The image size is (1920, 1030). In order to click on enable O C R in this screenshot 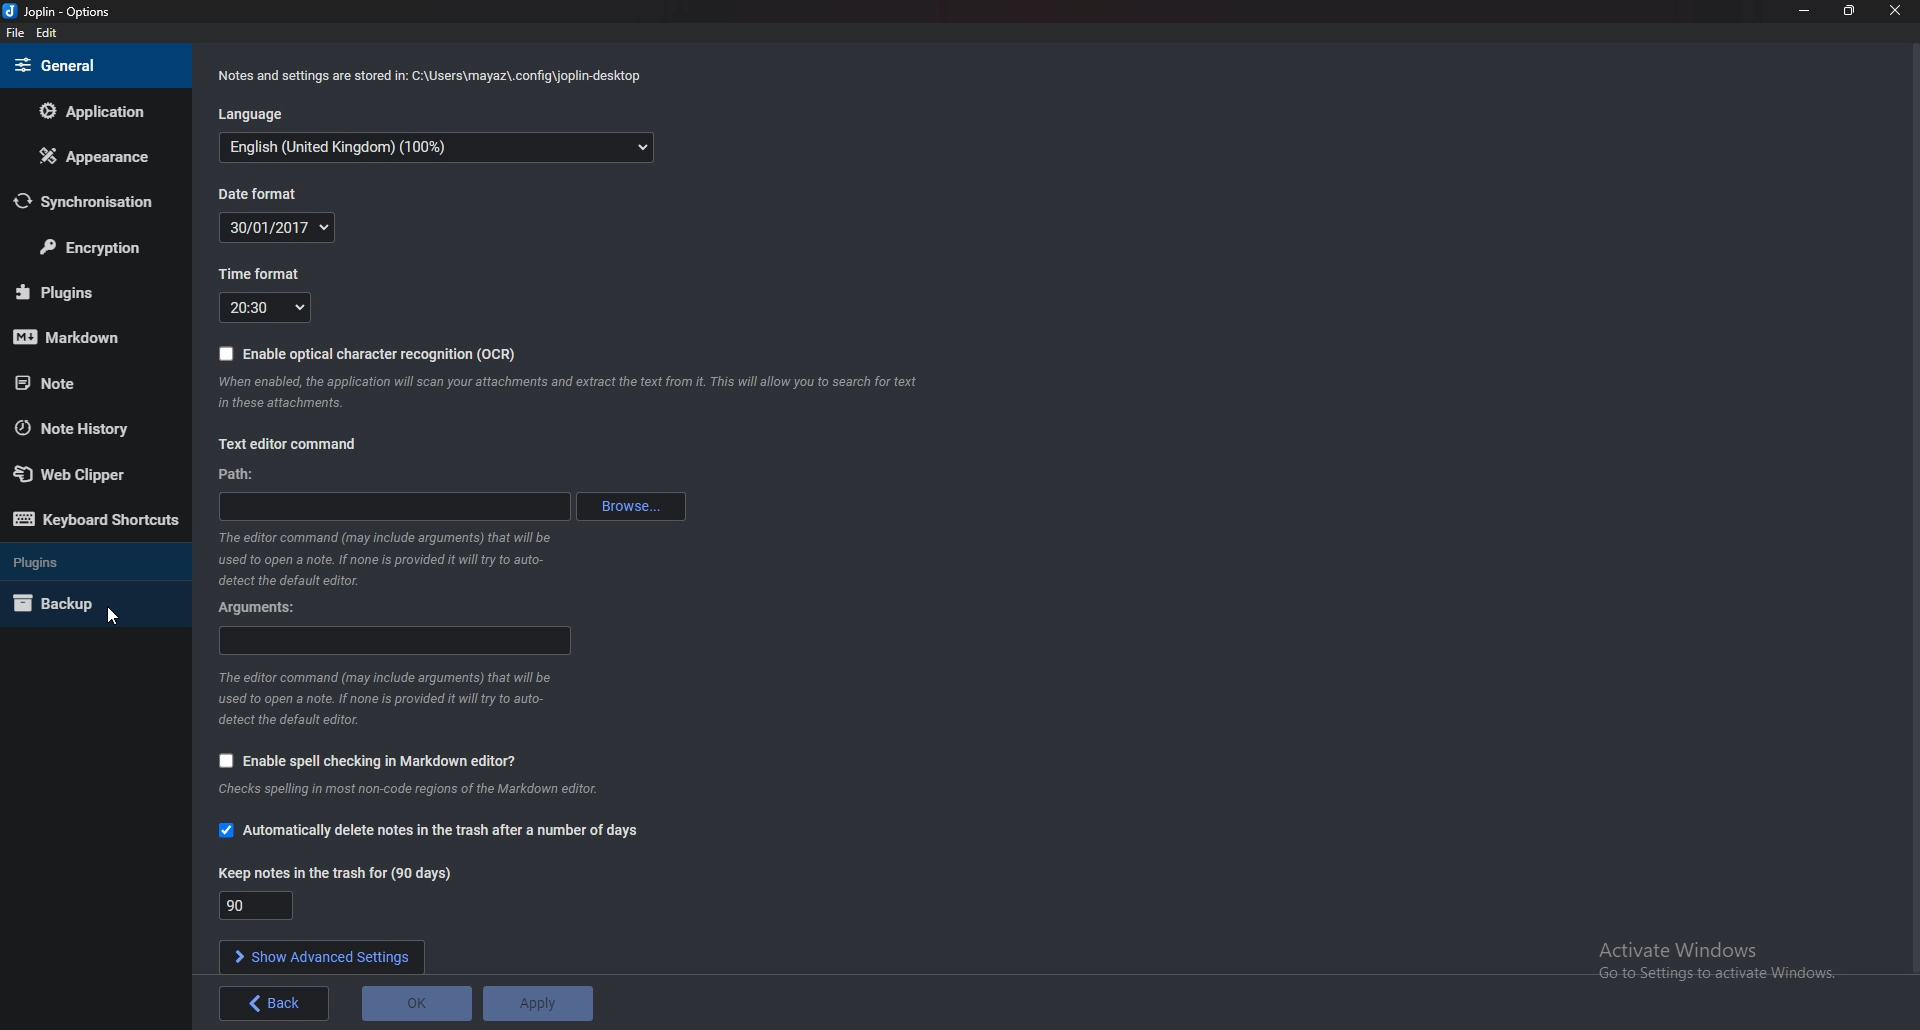, I will do `click(369, 354)`.